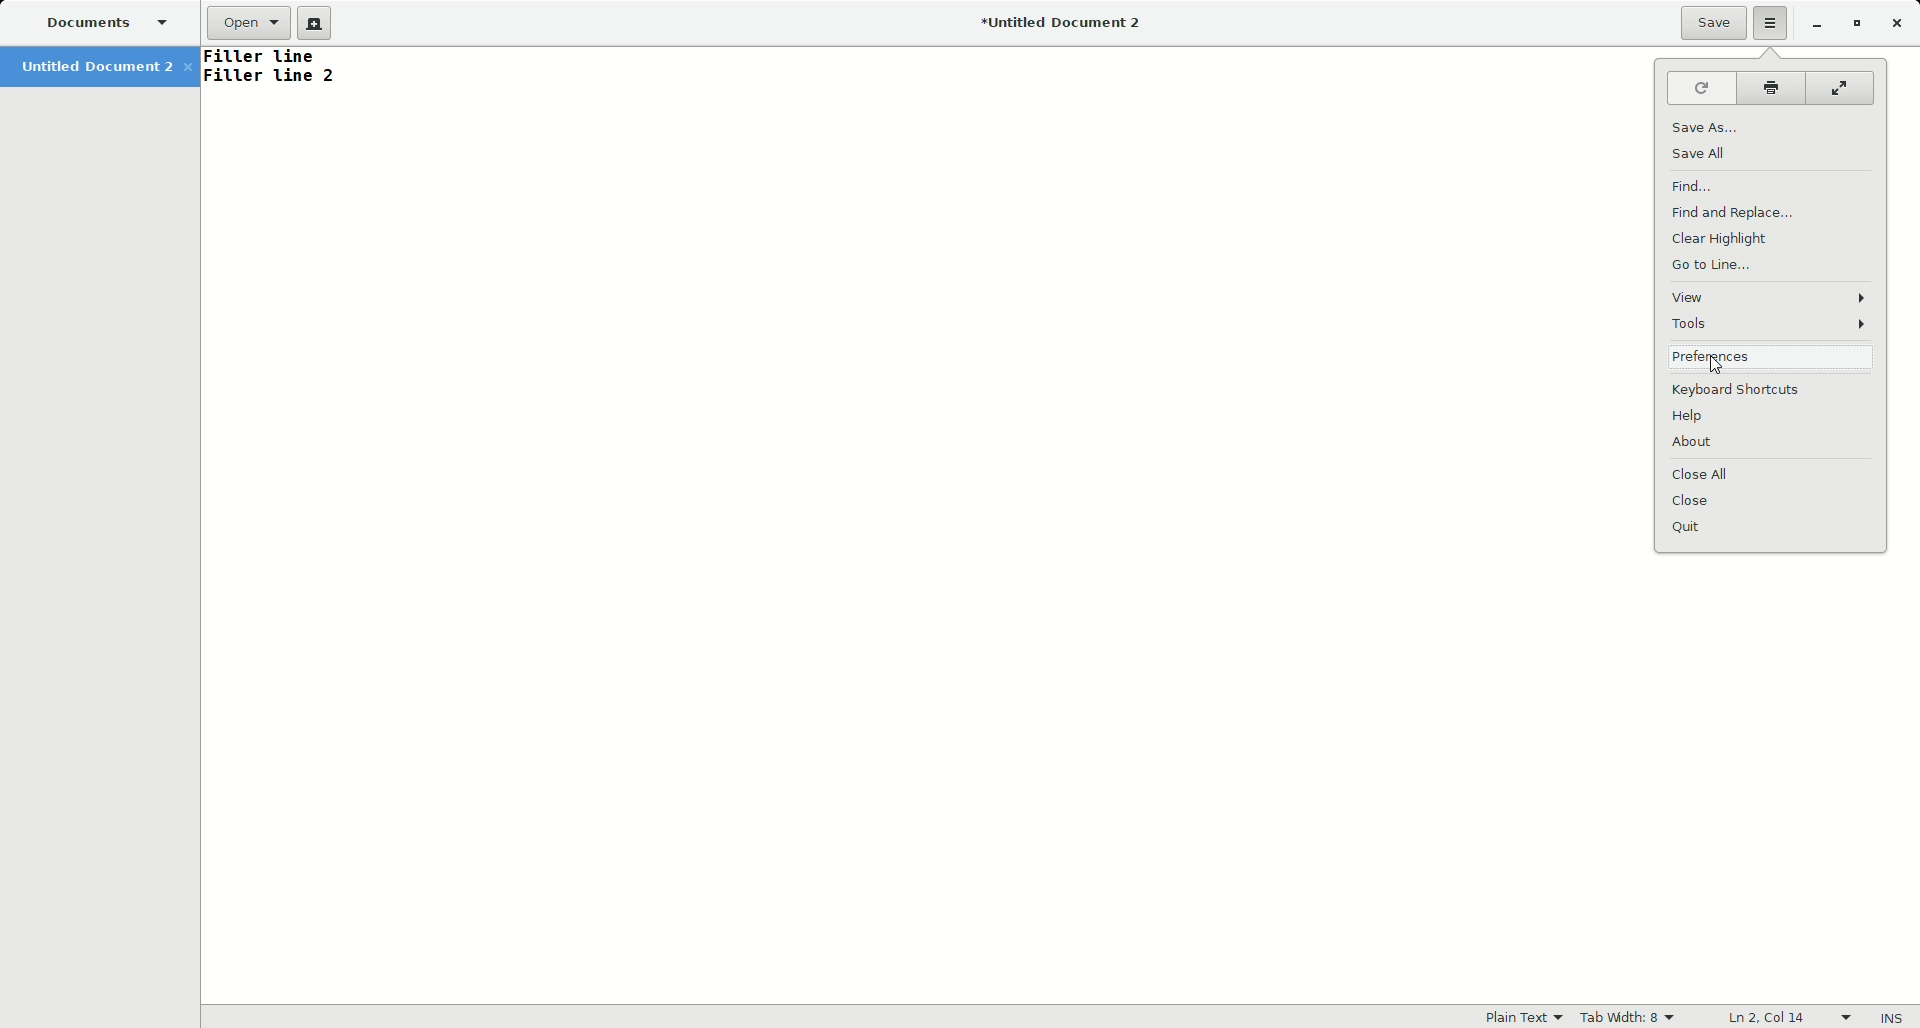  I want to click on Keyboard Shortcuts, so click(1774, 391).